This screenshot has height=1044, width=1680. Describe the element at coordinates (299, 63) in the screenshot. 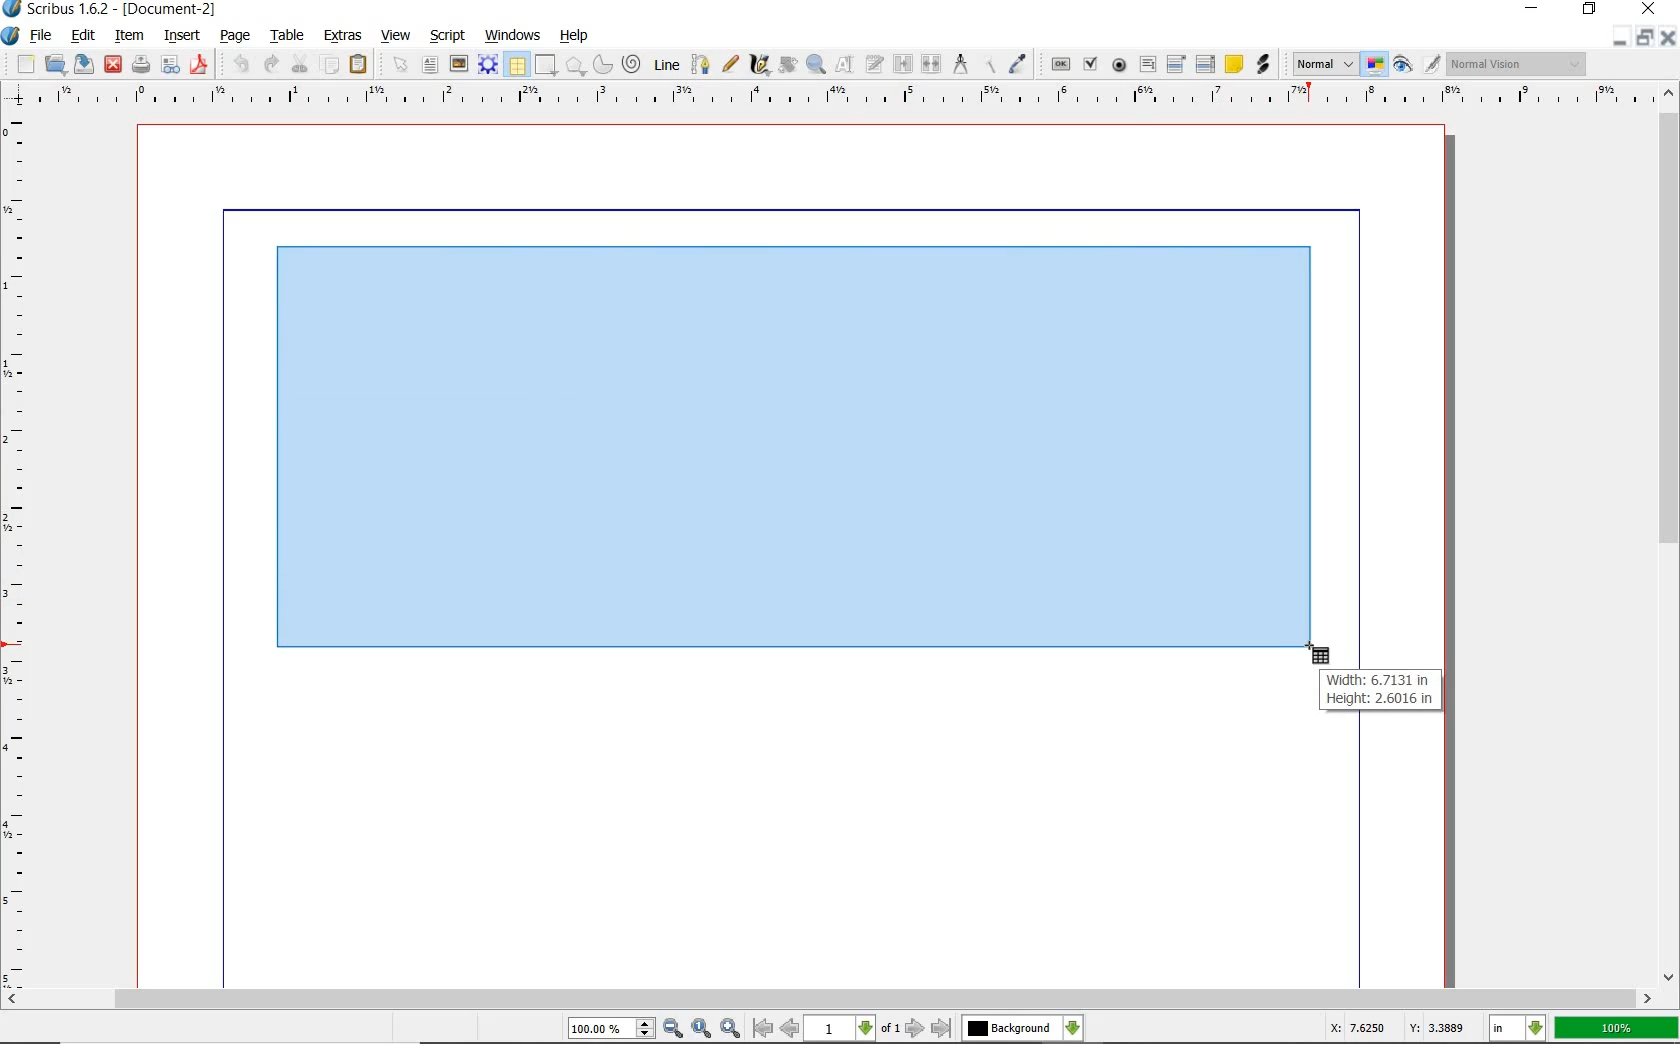

I see `cut` at that location.